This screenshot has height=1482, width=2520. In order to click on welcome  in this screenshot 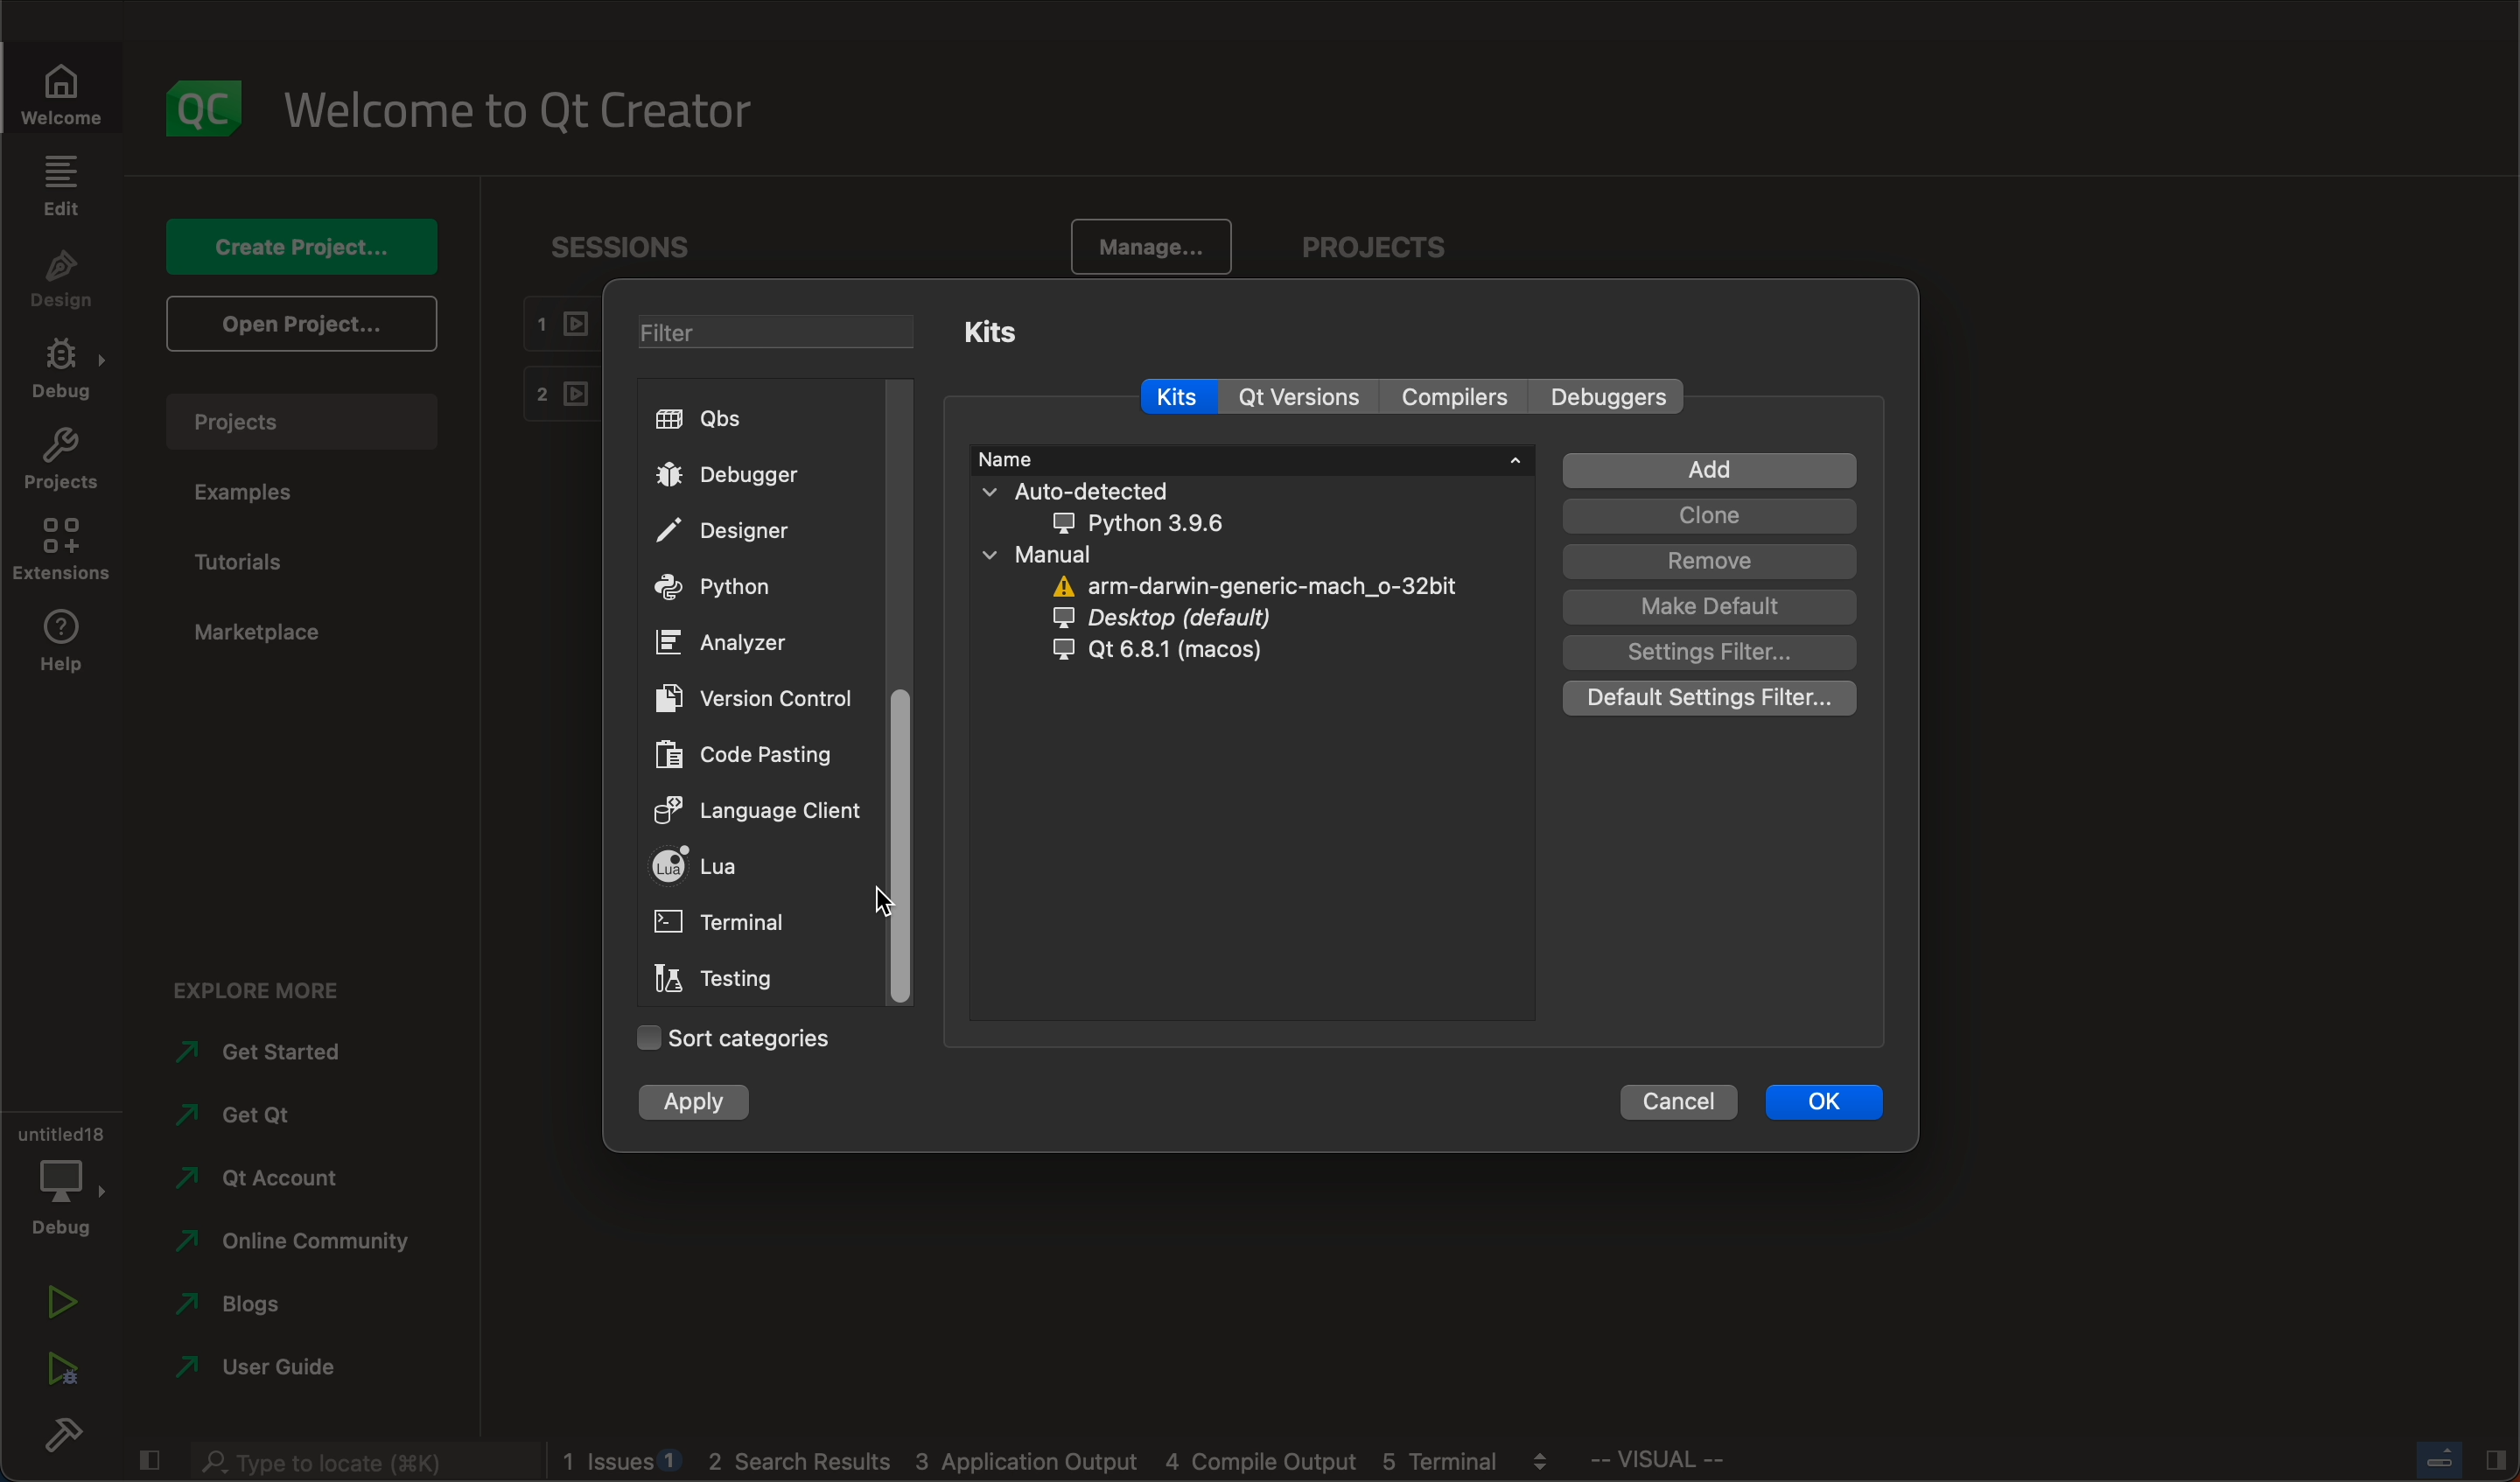, I will do `click(536, 111)`.